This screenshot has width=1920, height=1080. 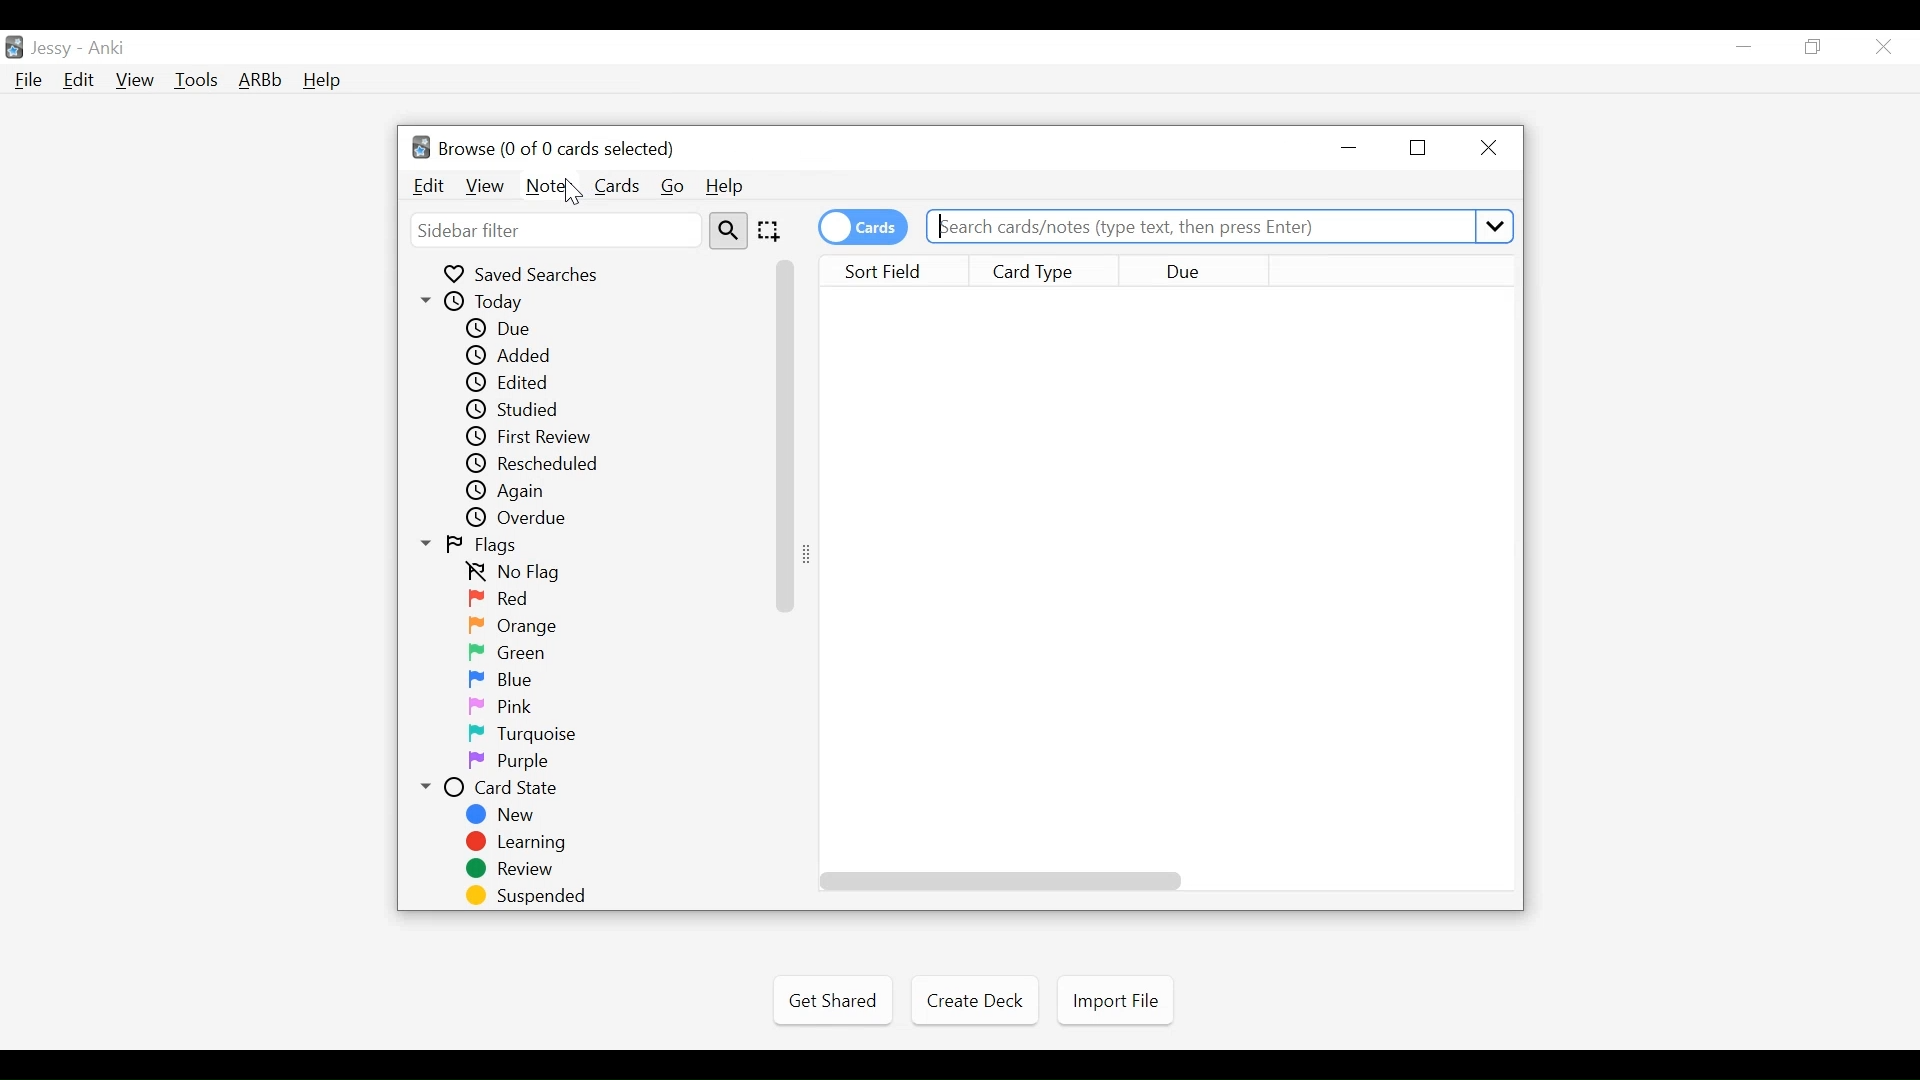 I want to click on minimize, so click(x=1743, y=48).